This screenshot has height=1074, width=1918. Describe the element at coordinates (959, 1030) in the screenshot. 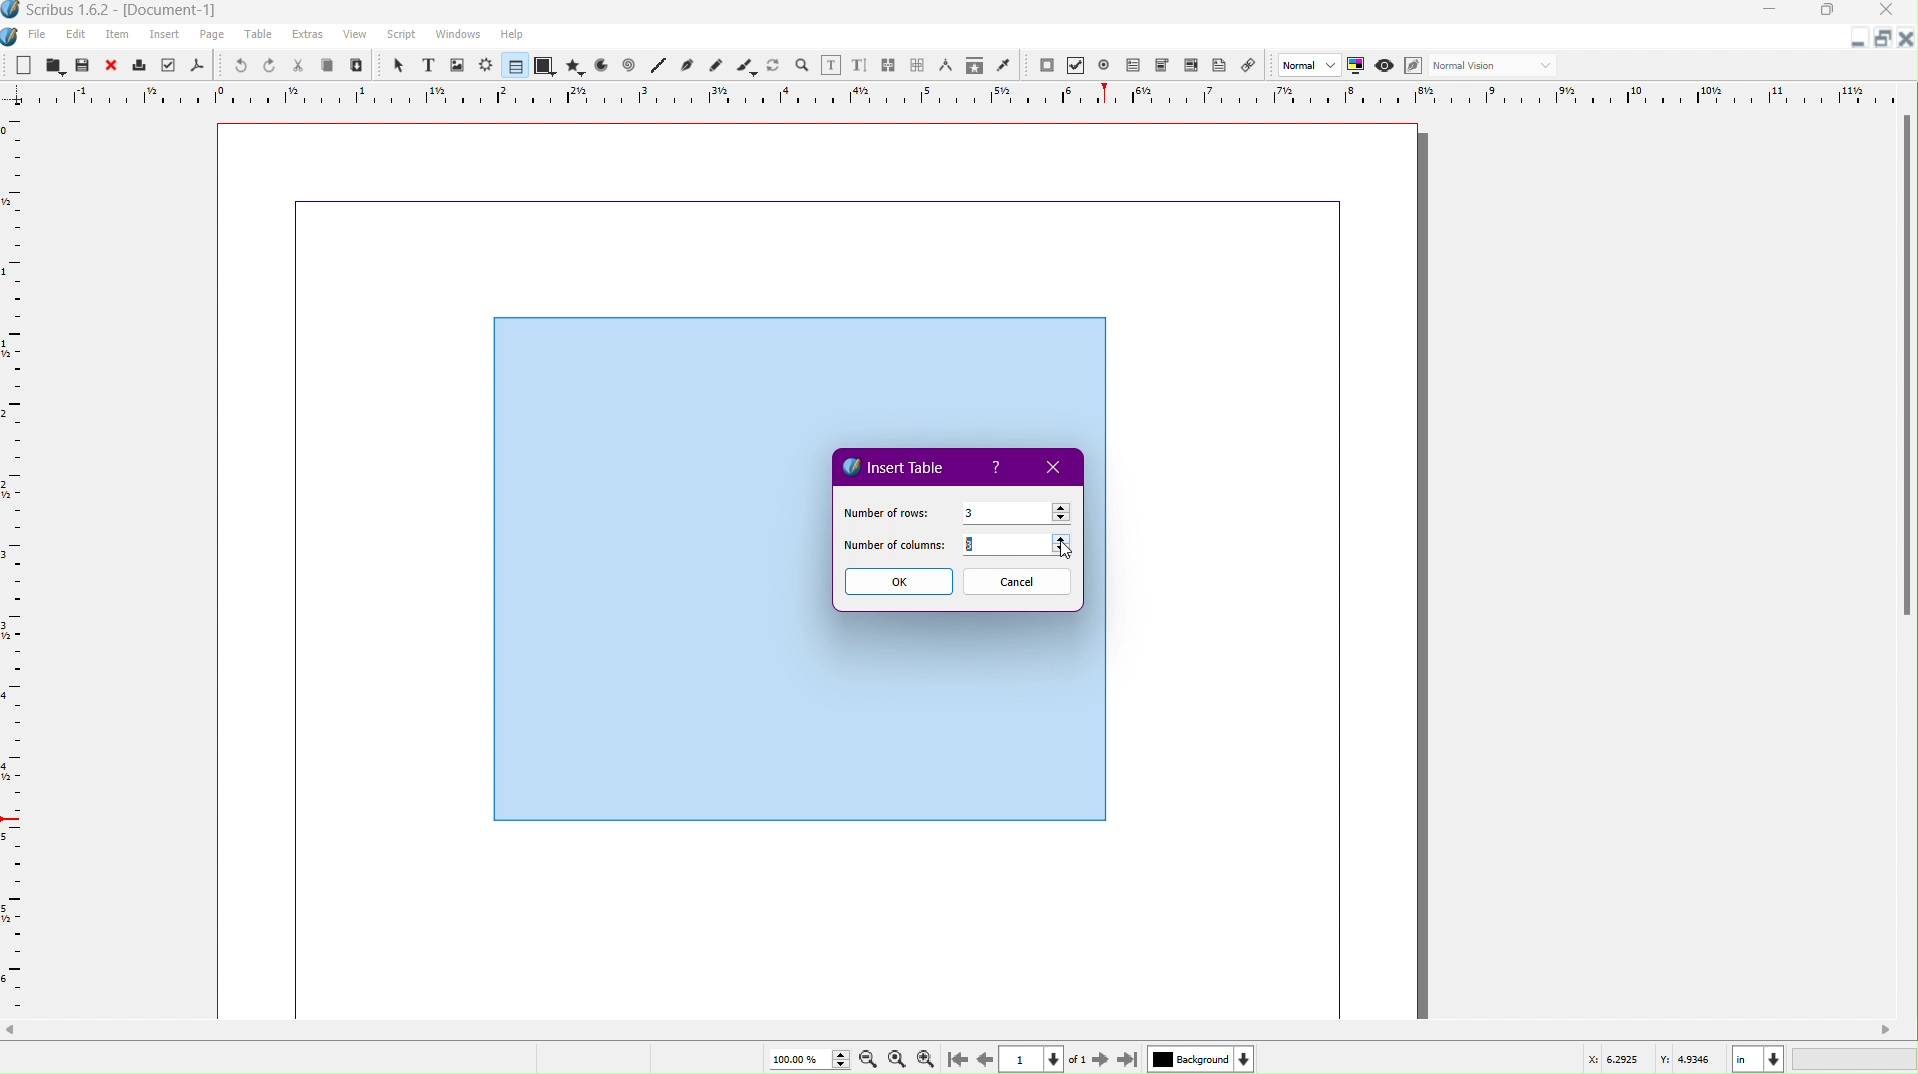

I see `Scrollbar` at that location.